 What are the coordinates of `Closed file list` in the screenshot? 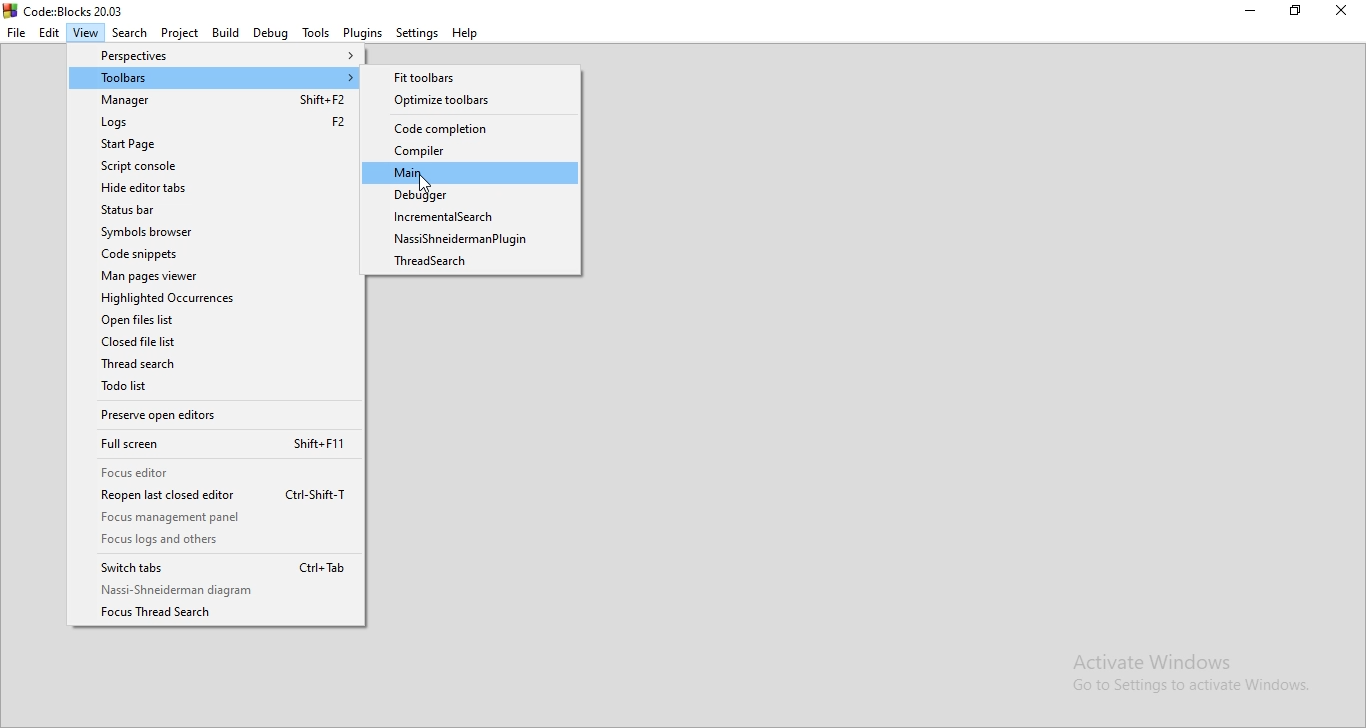 It's located at (218, 344).